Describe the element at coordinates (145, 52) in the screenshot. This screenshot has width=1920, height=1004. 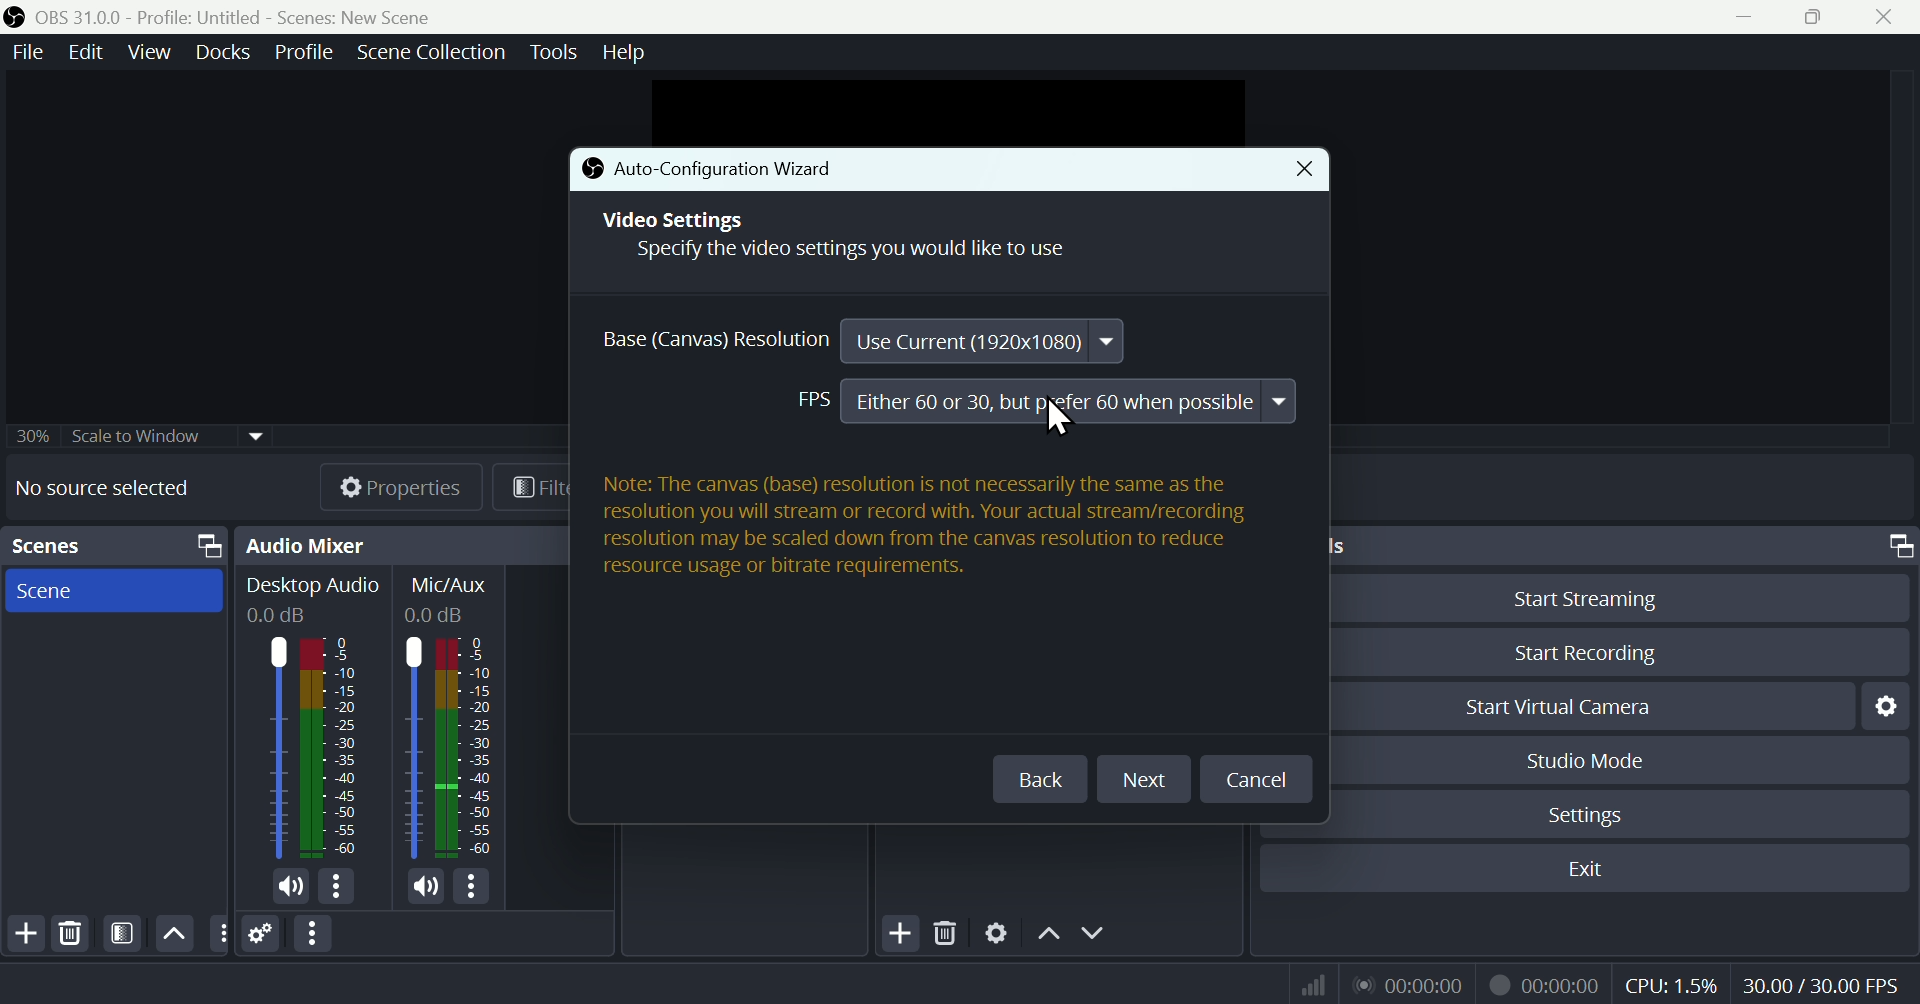
I see `View` at that location.